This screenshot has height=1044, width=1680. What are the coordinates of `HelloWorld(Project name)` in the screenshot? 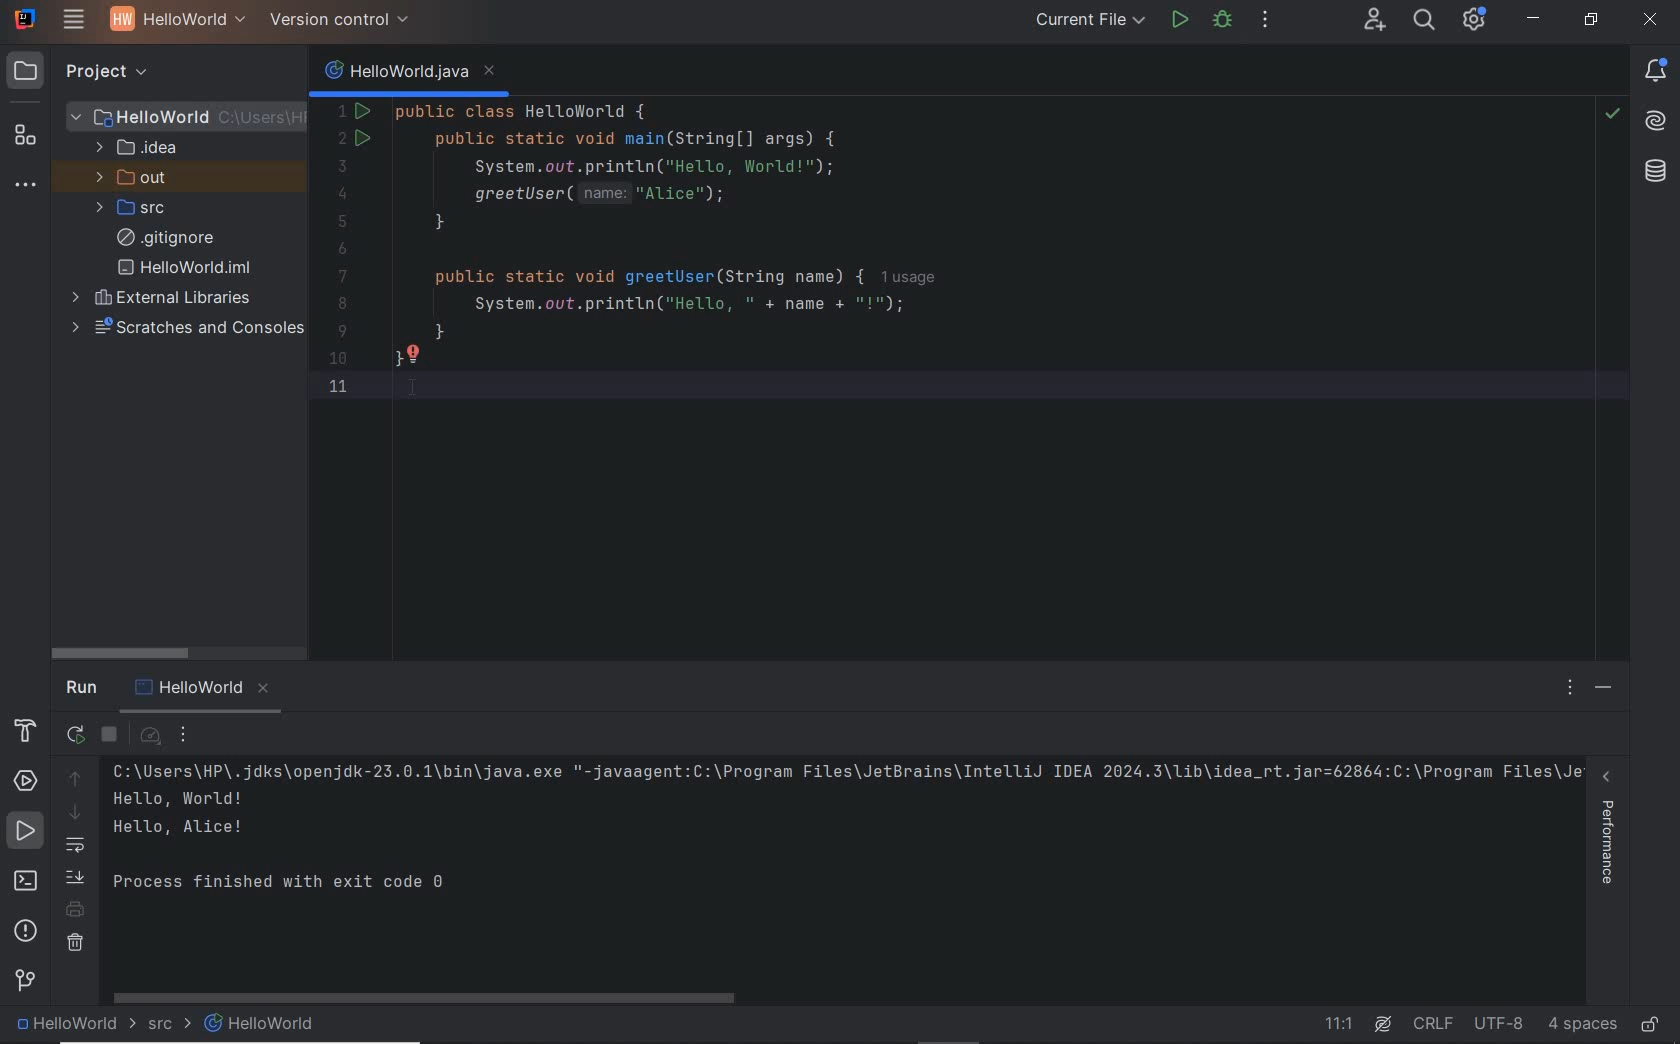 It's located at (173, 22).